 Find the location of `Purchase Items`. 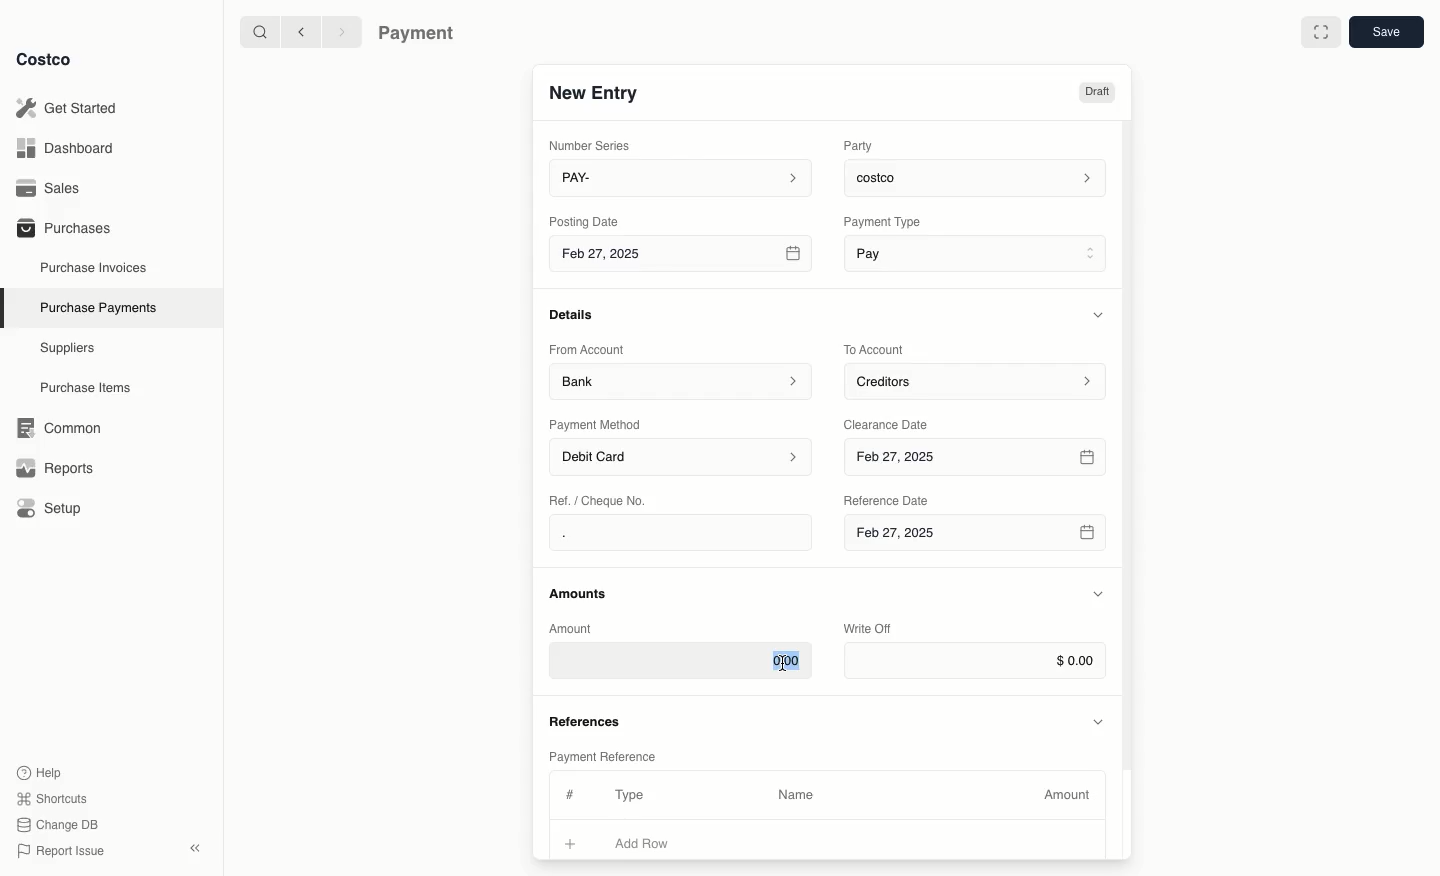

Purchase Items is located at coordinates (88, 388).